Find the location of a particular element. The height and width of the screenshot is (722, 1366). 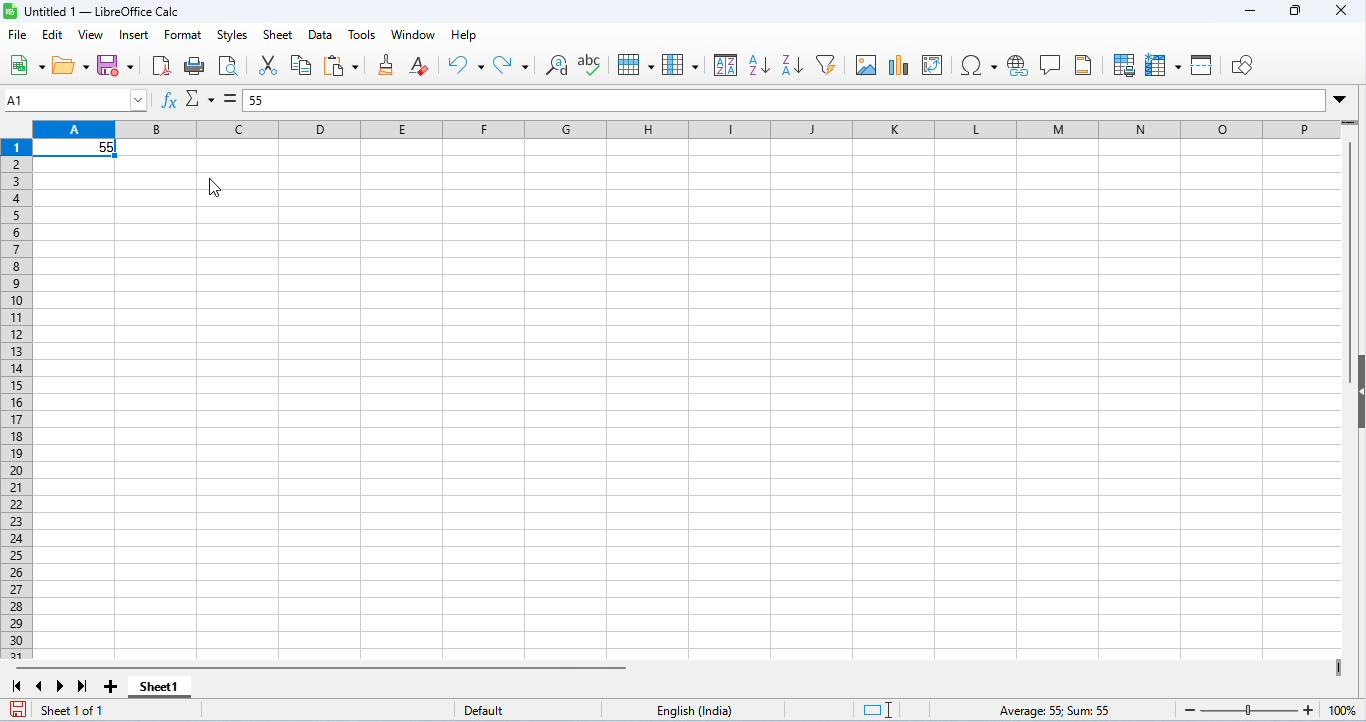

export pdf is located at coordinates (162, 65).